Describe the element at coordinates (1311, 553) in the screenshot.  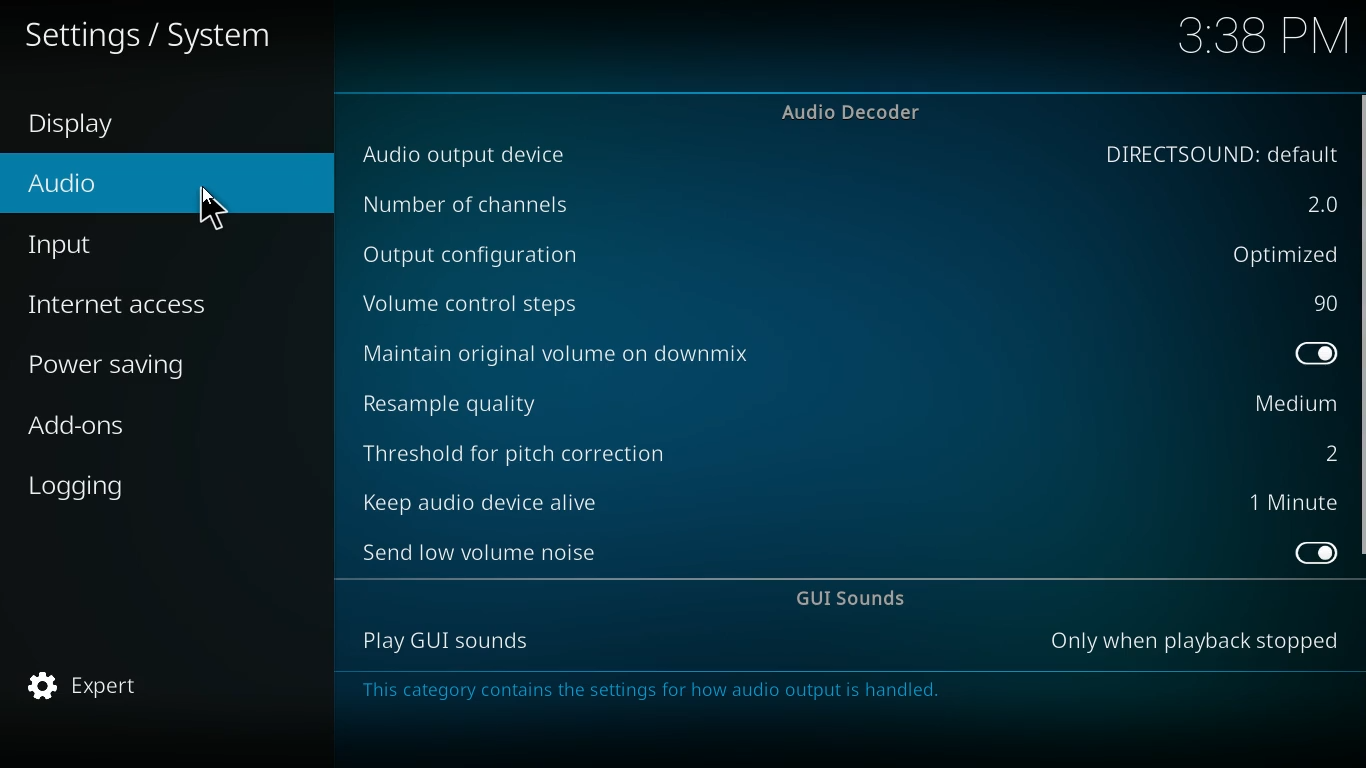
I see `option` at that location.